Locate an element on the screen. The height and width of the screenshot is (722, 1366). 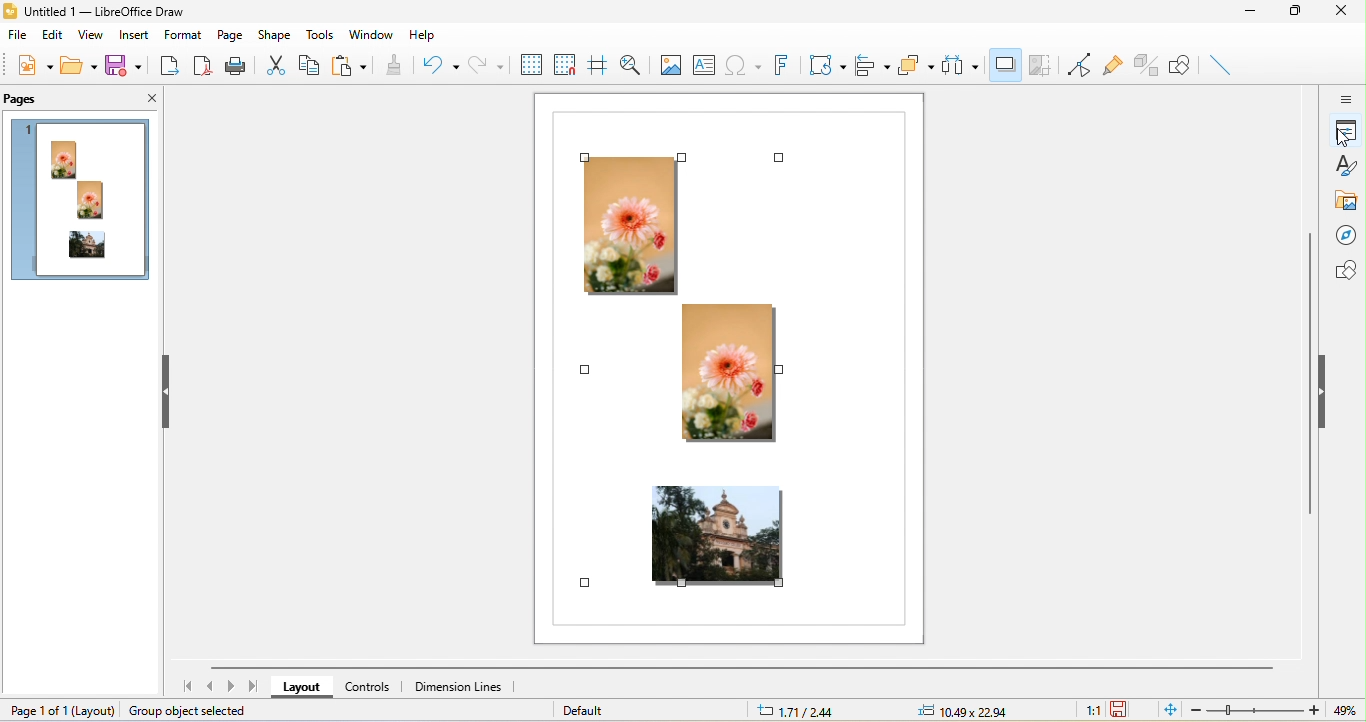
page 1 images is located at coordinates (83, 203).